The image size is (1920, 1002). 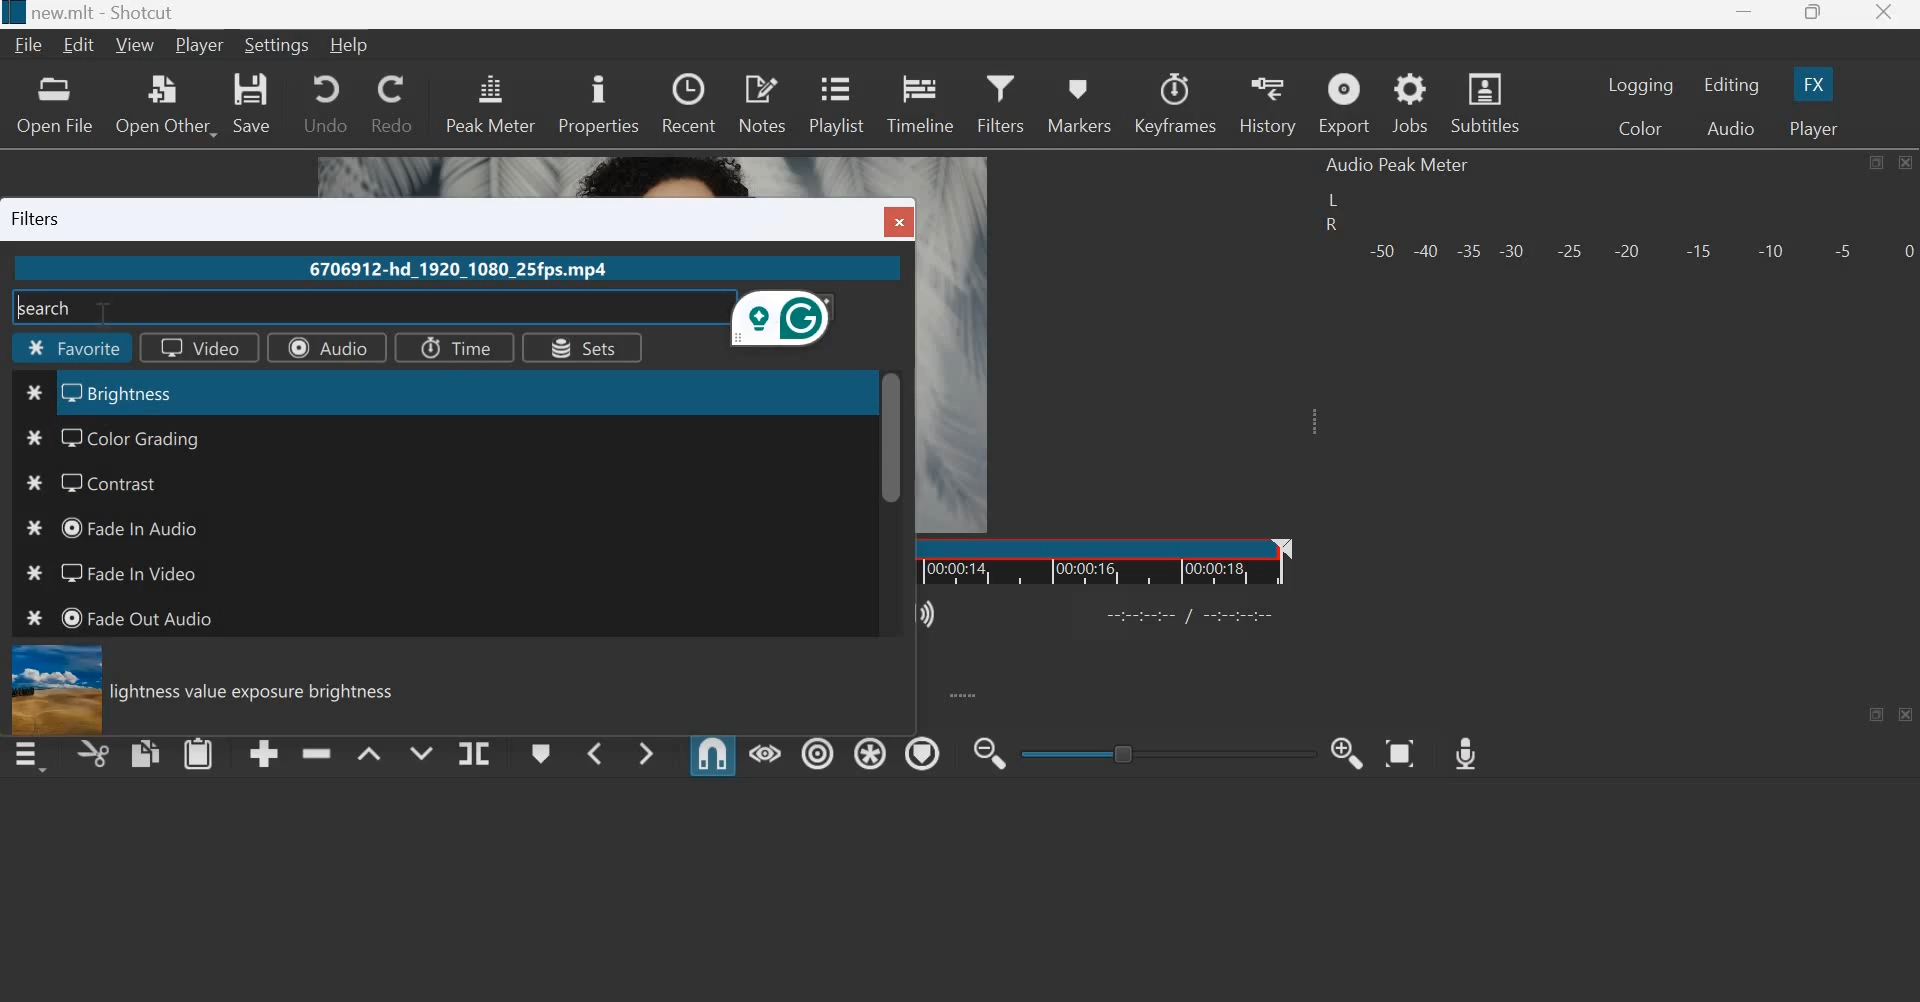 What do you see at coordinates (1879, 714) in the screenshot?
I see `maximize` at bounding box center [1879, 714].